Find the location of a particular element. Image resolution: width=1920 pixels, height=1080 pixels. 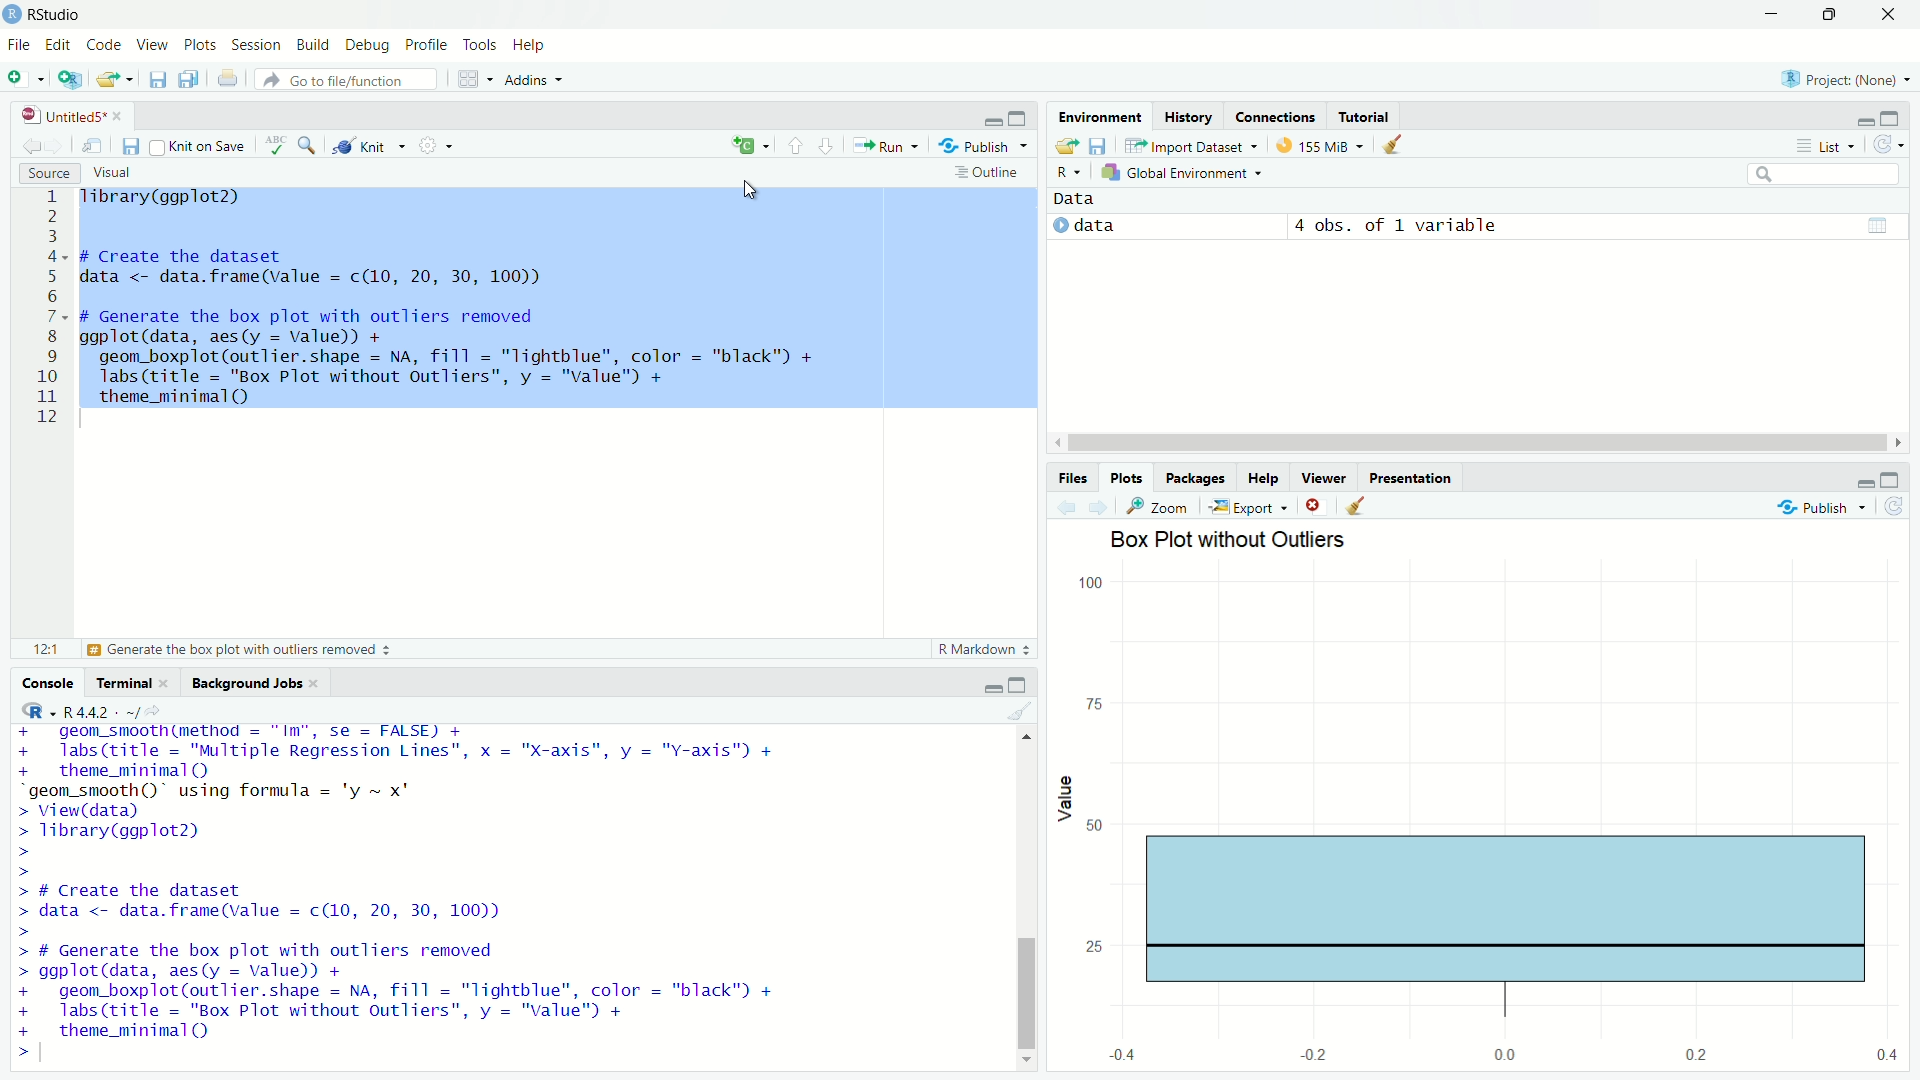

BOX plot Without outliers is located at coordinates (1268, 539).